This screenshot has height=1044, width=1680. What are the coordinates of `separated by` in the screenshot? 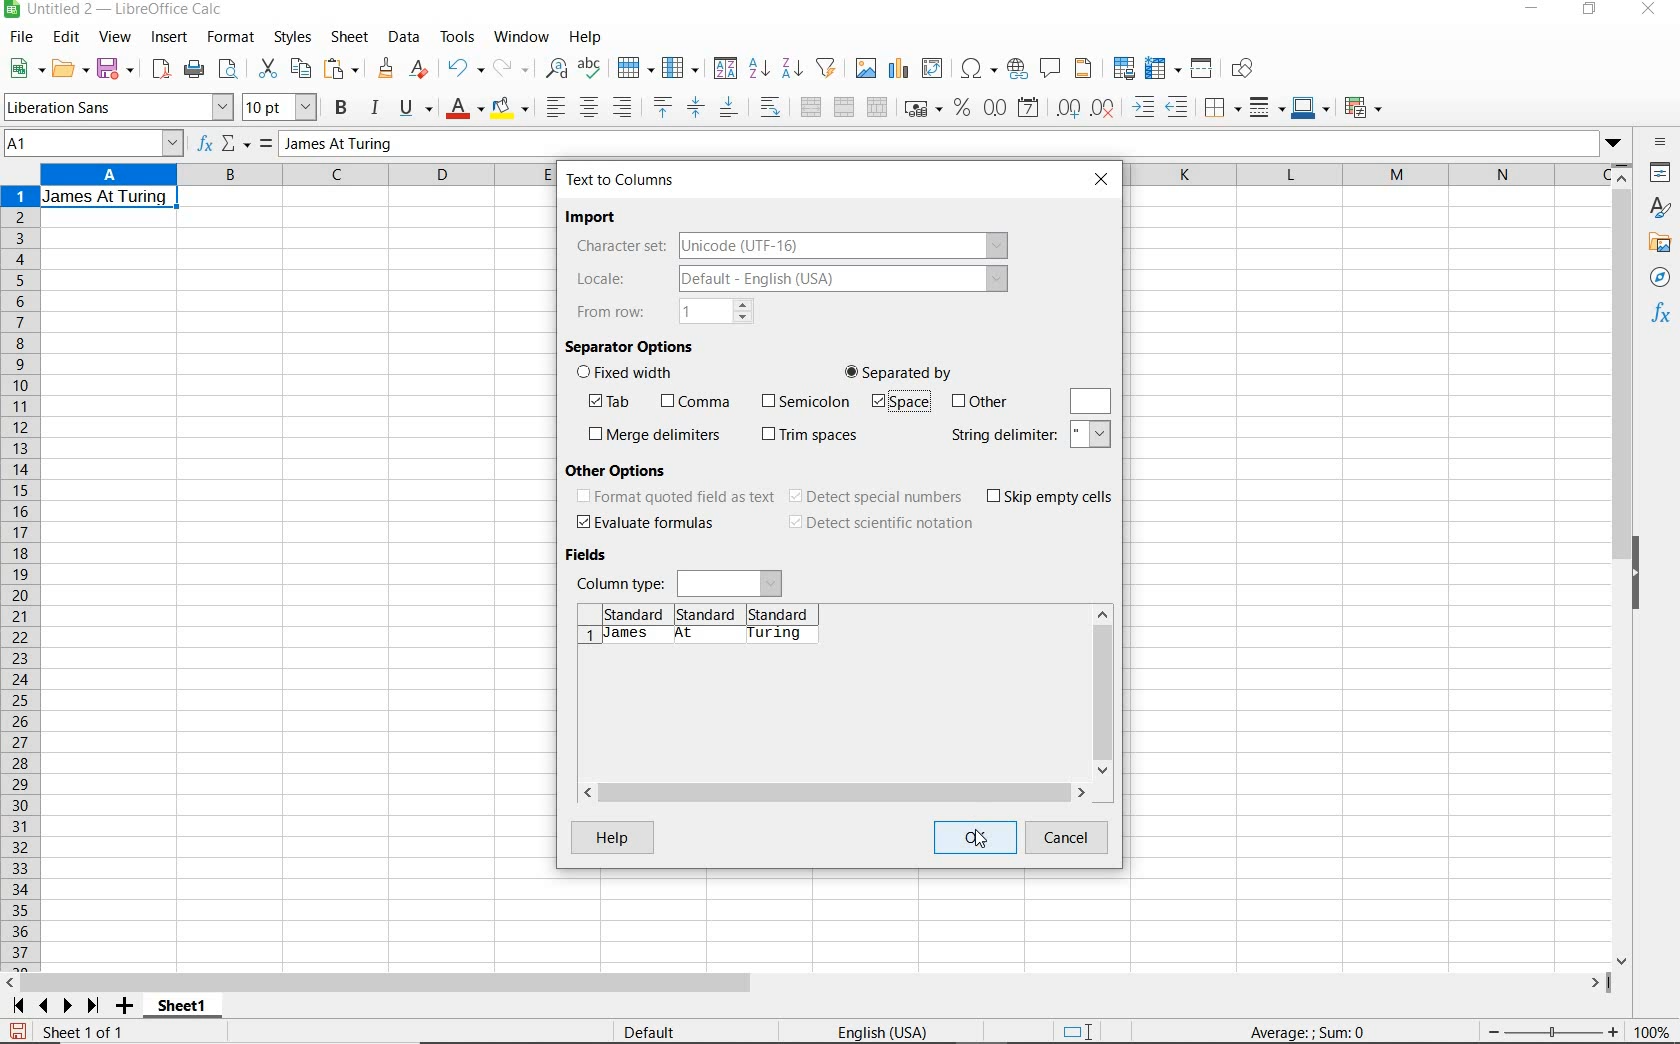 It's located at (900, 370).